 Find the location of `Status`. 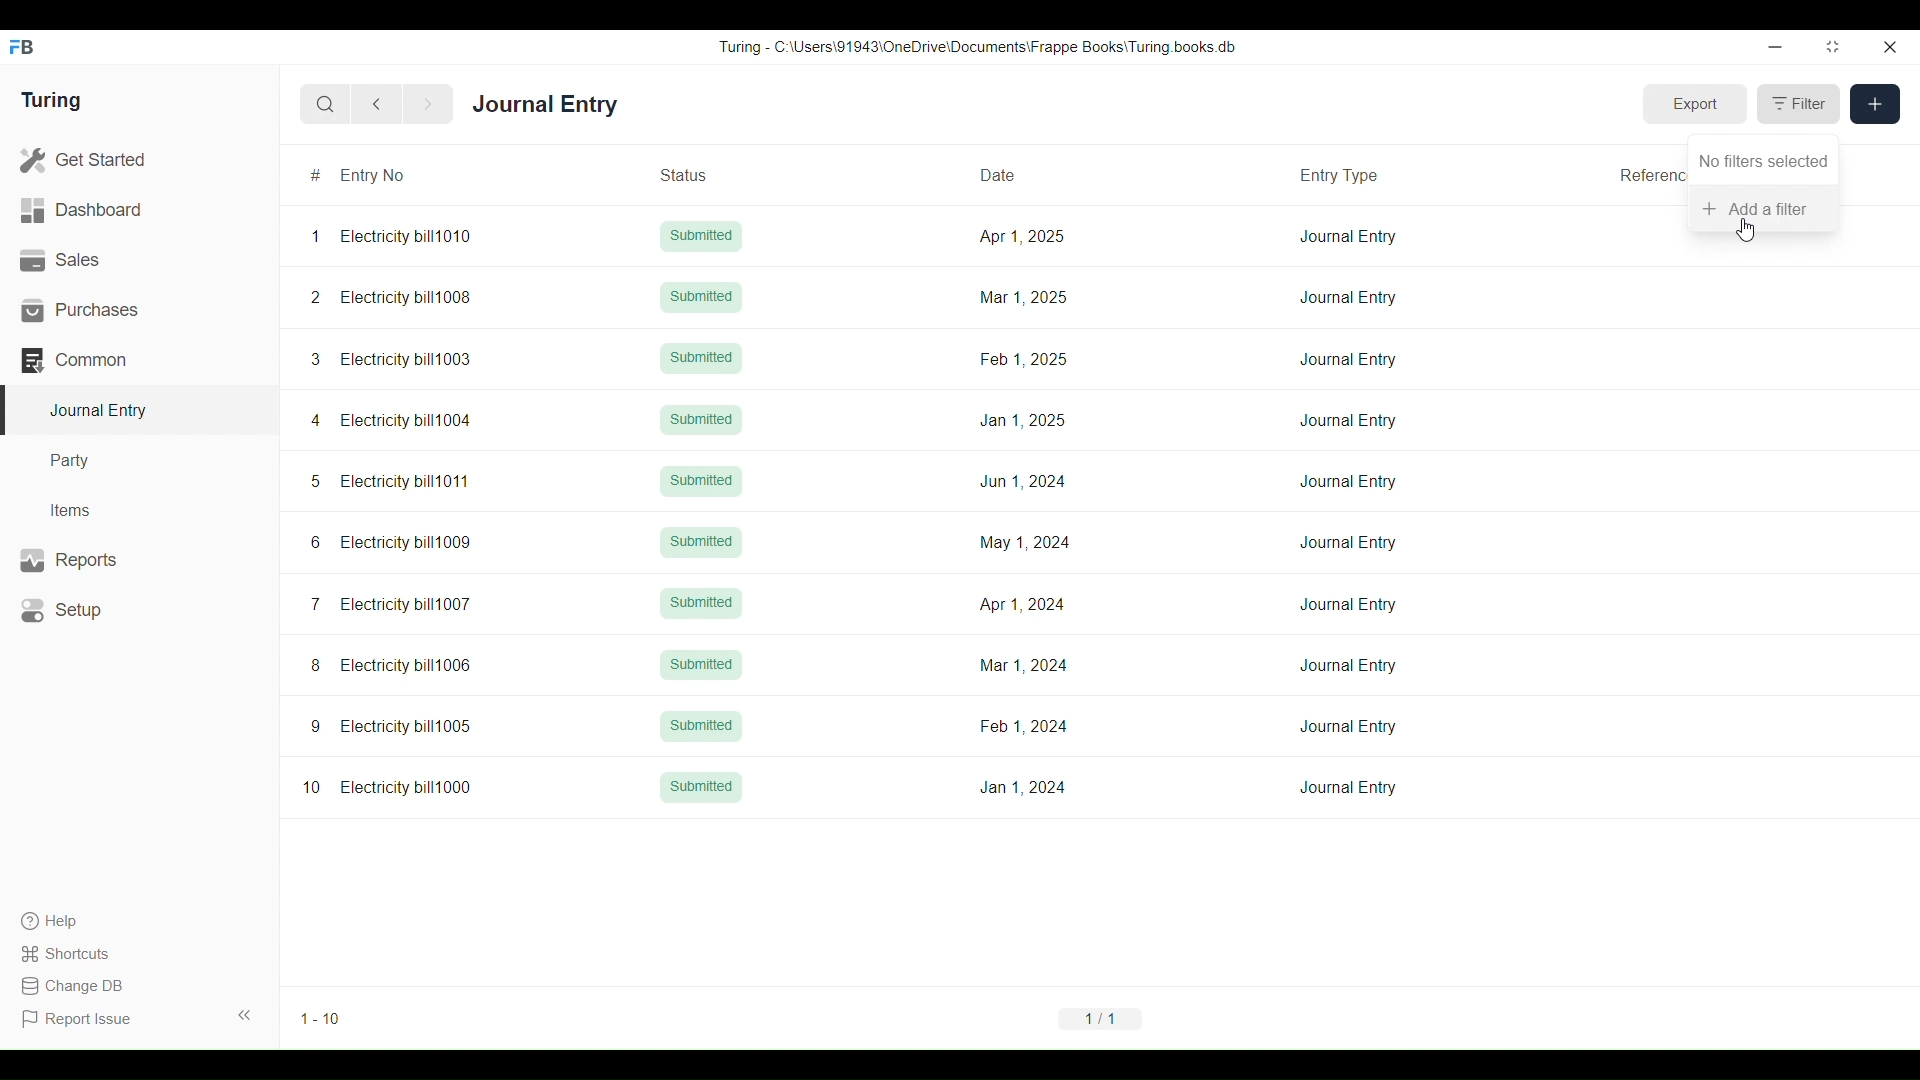

Status is located at coordinates (707, 174).